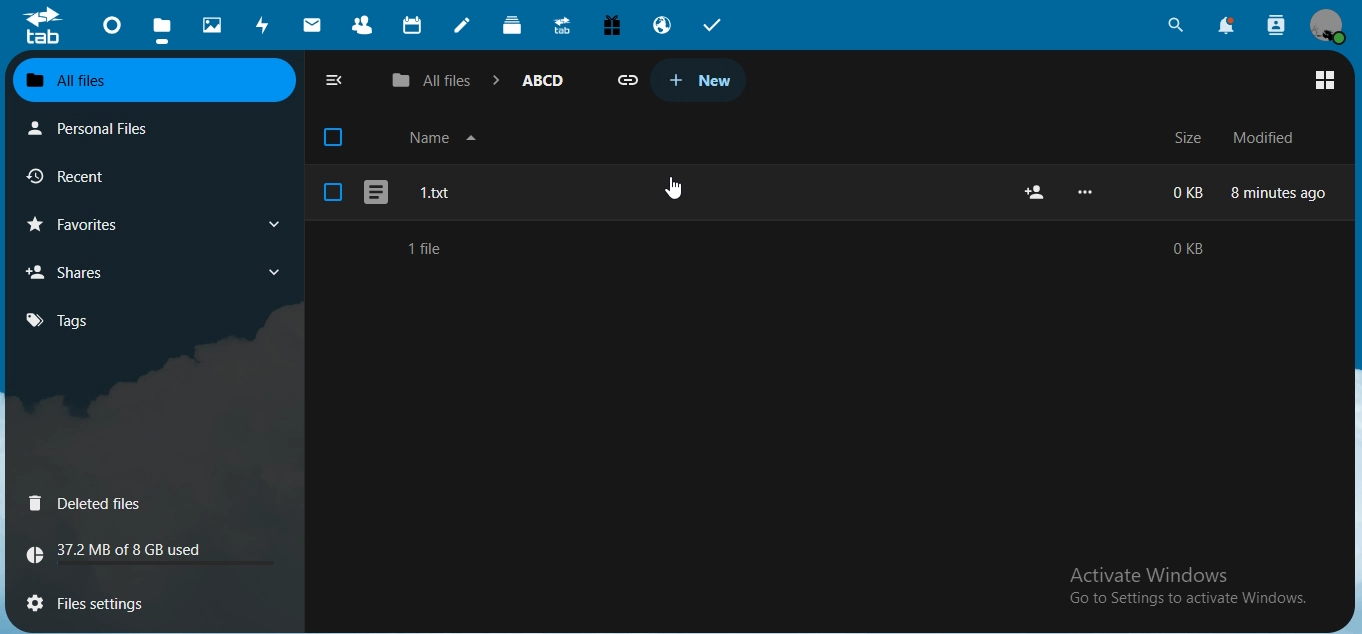 The height and width of the screenshot is (634, 1362). I want to click on collapse sidebar, so click(333, 81).